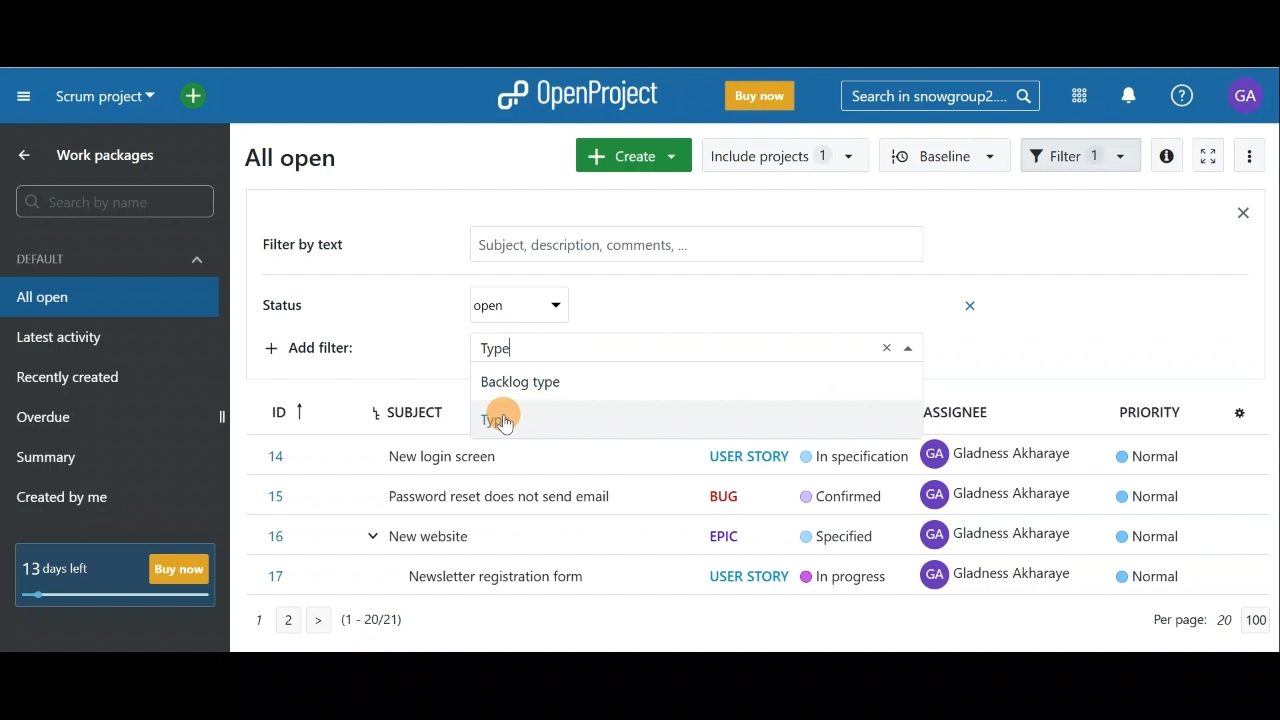 The height and width of the screenshot is (720, 1280). What do you see at coordinates (957, 412) in the screenshot?
I see `Assignee` at bounding box center [957, 412].